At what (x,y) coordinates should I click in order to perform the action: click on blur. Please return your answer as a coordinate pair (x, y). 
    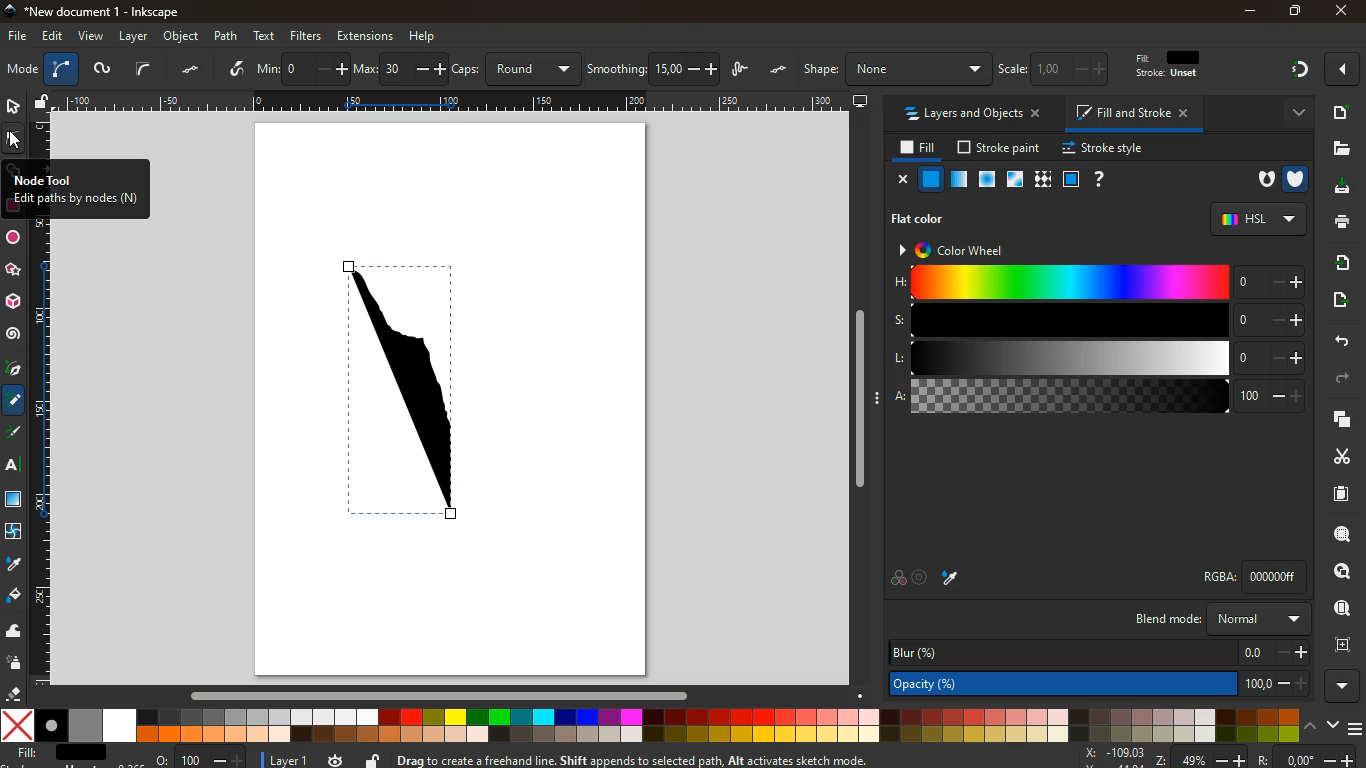
    Looking at the image, I should click on (1099, 653).